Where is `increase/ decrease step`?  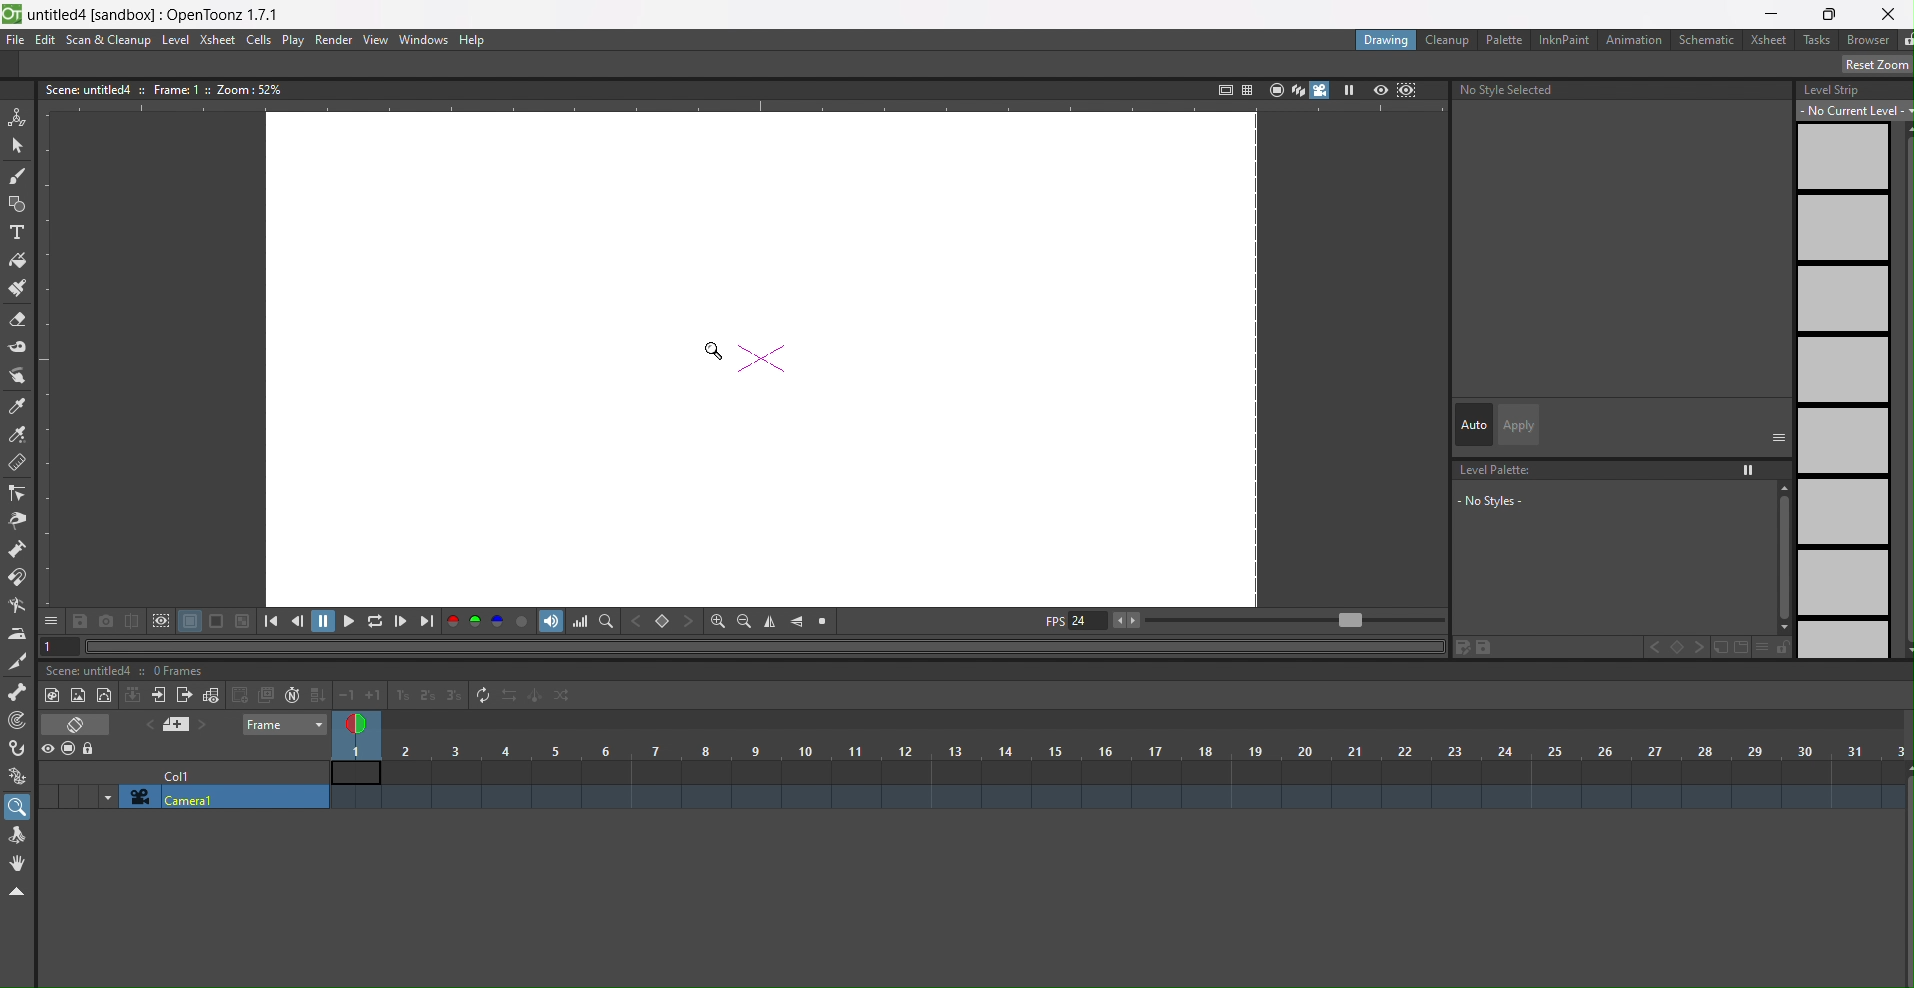
increase/ decrease step is located at coordinates (400, 697).